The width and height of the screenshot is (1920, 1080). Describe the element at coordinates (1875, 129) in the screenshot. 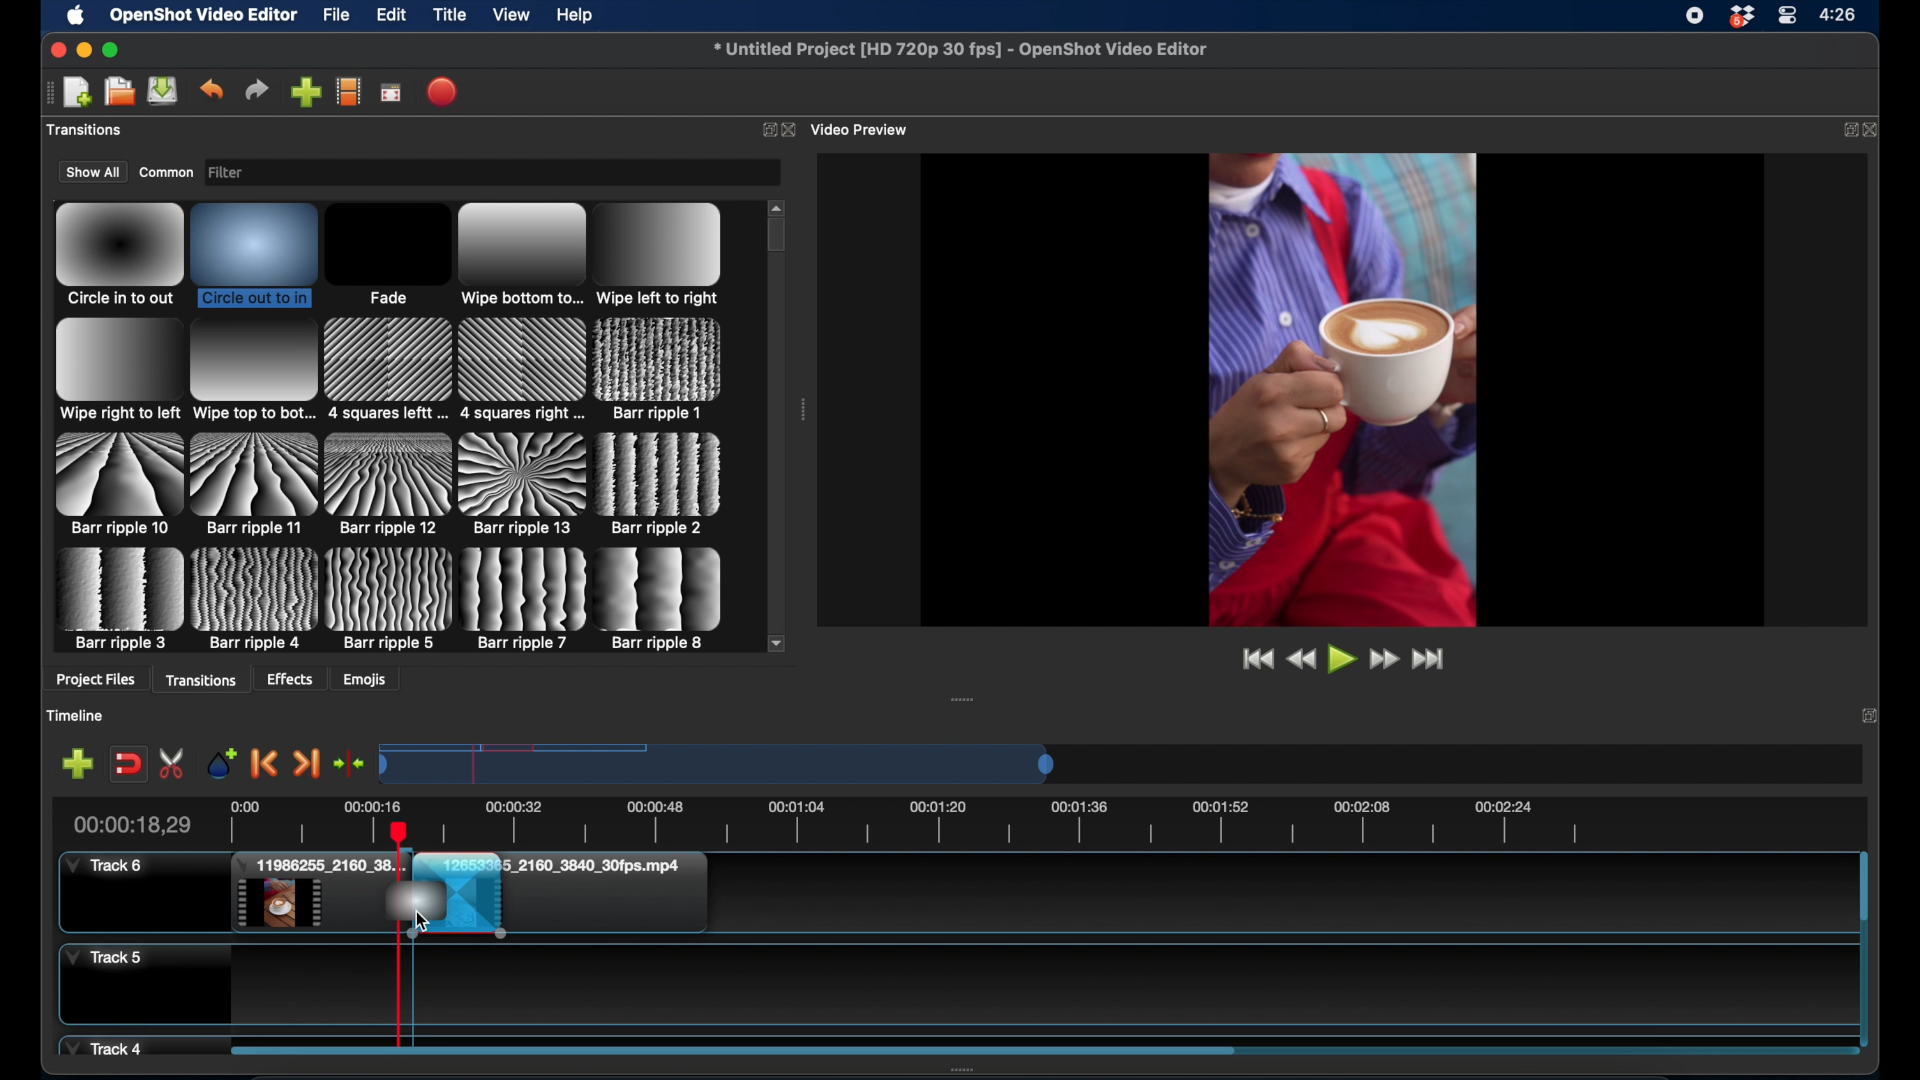

I see `close` at that location.